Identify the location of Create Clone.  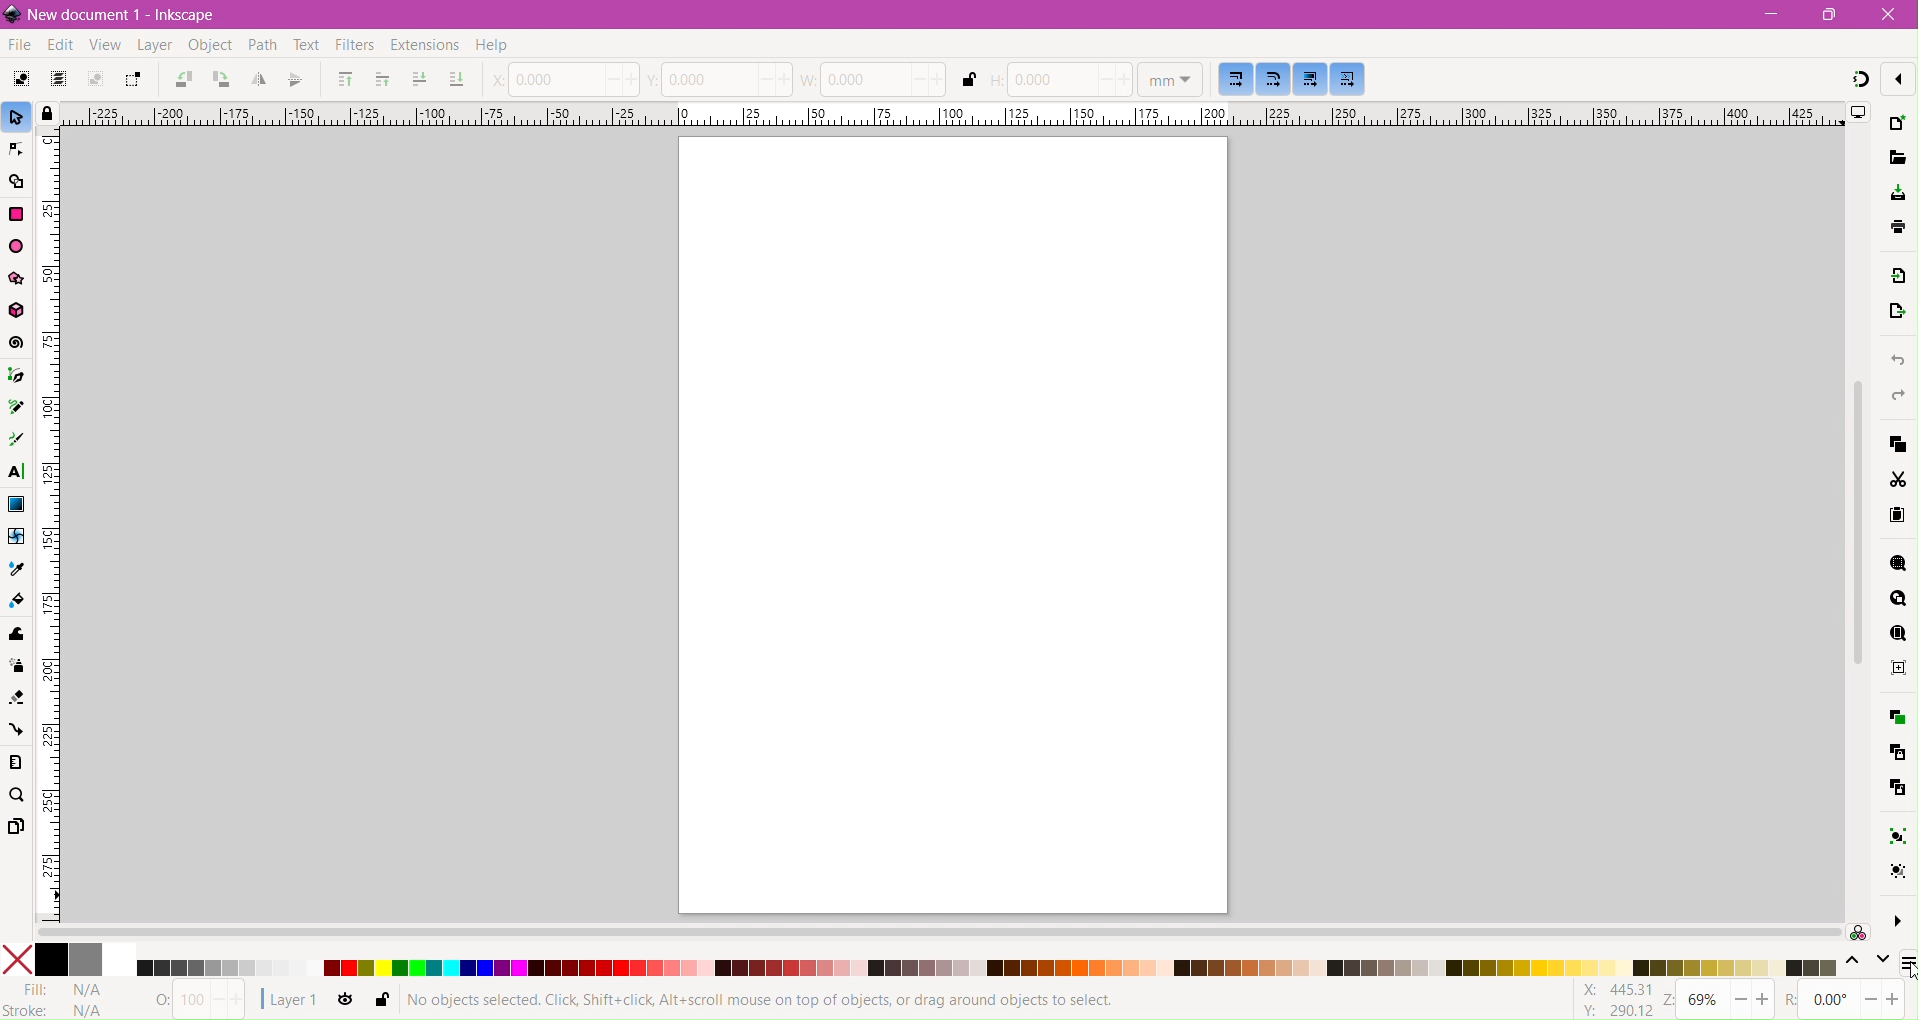
(1895, 754).